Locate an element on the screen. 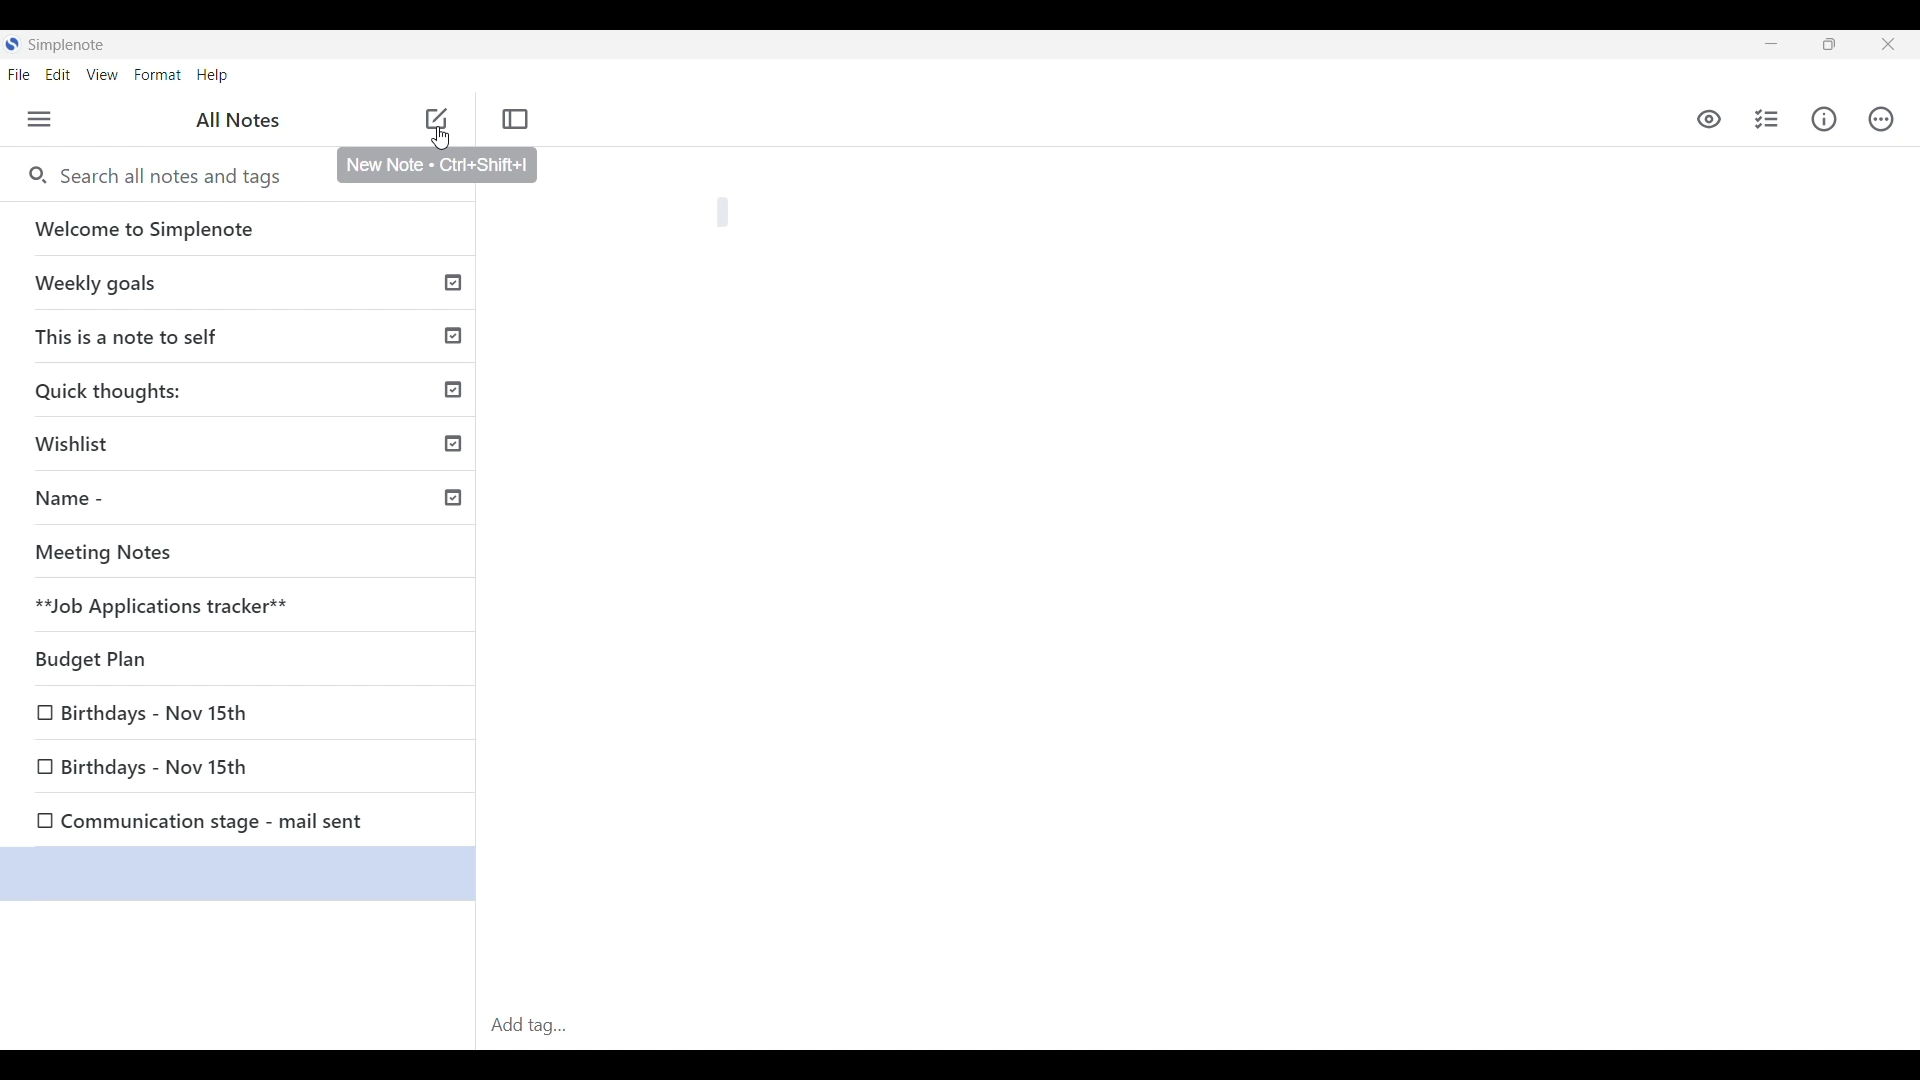  Weekly goals is located at coordinates (247, 285).